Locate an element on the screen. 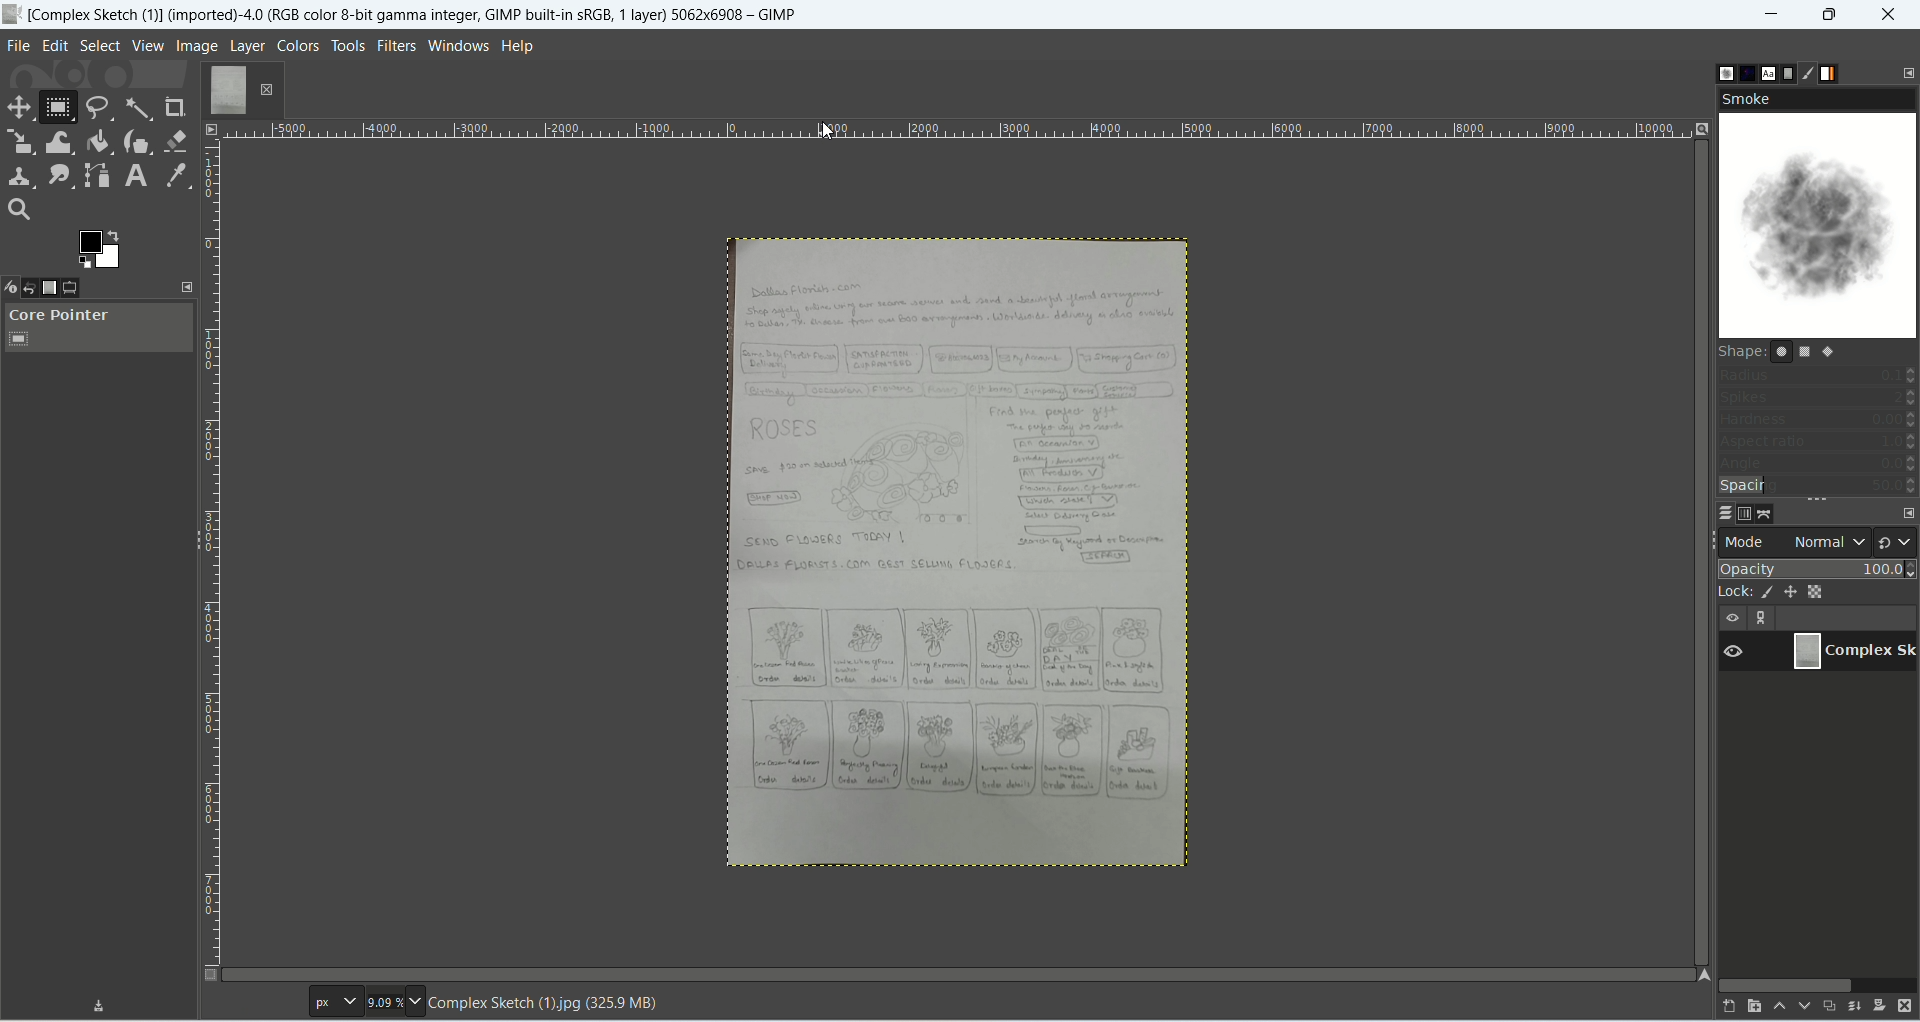  [Complex Sketch (1)] (imported)-4.0 (RGB color 8-bit gamma integer, GIMP built-in sRGB, 1 layer) 5062x6908 — GIMP is located at coordinates (412, 15).